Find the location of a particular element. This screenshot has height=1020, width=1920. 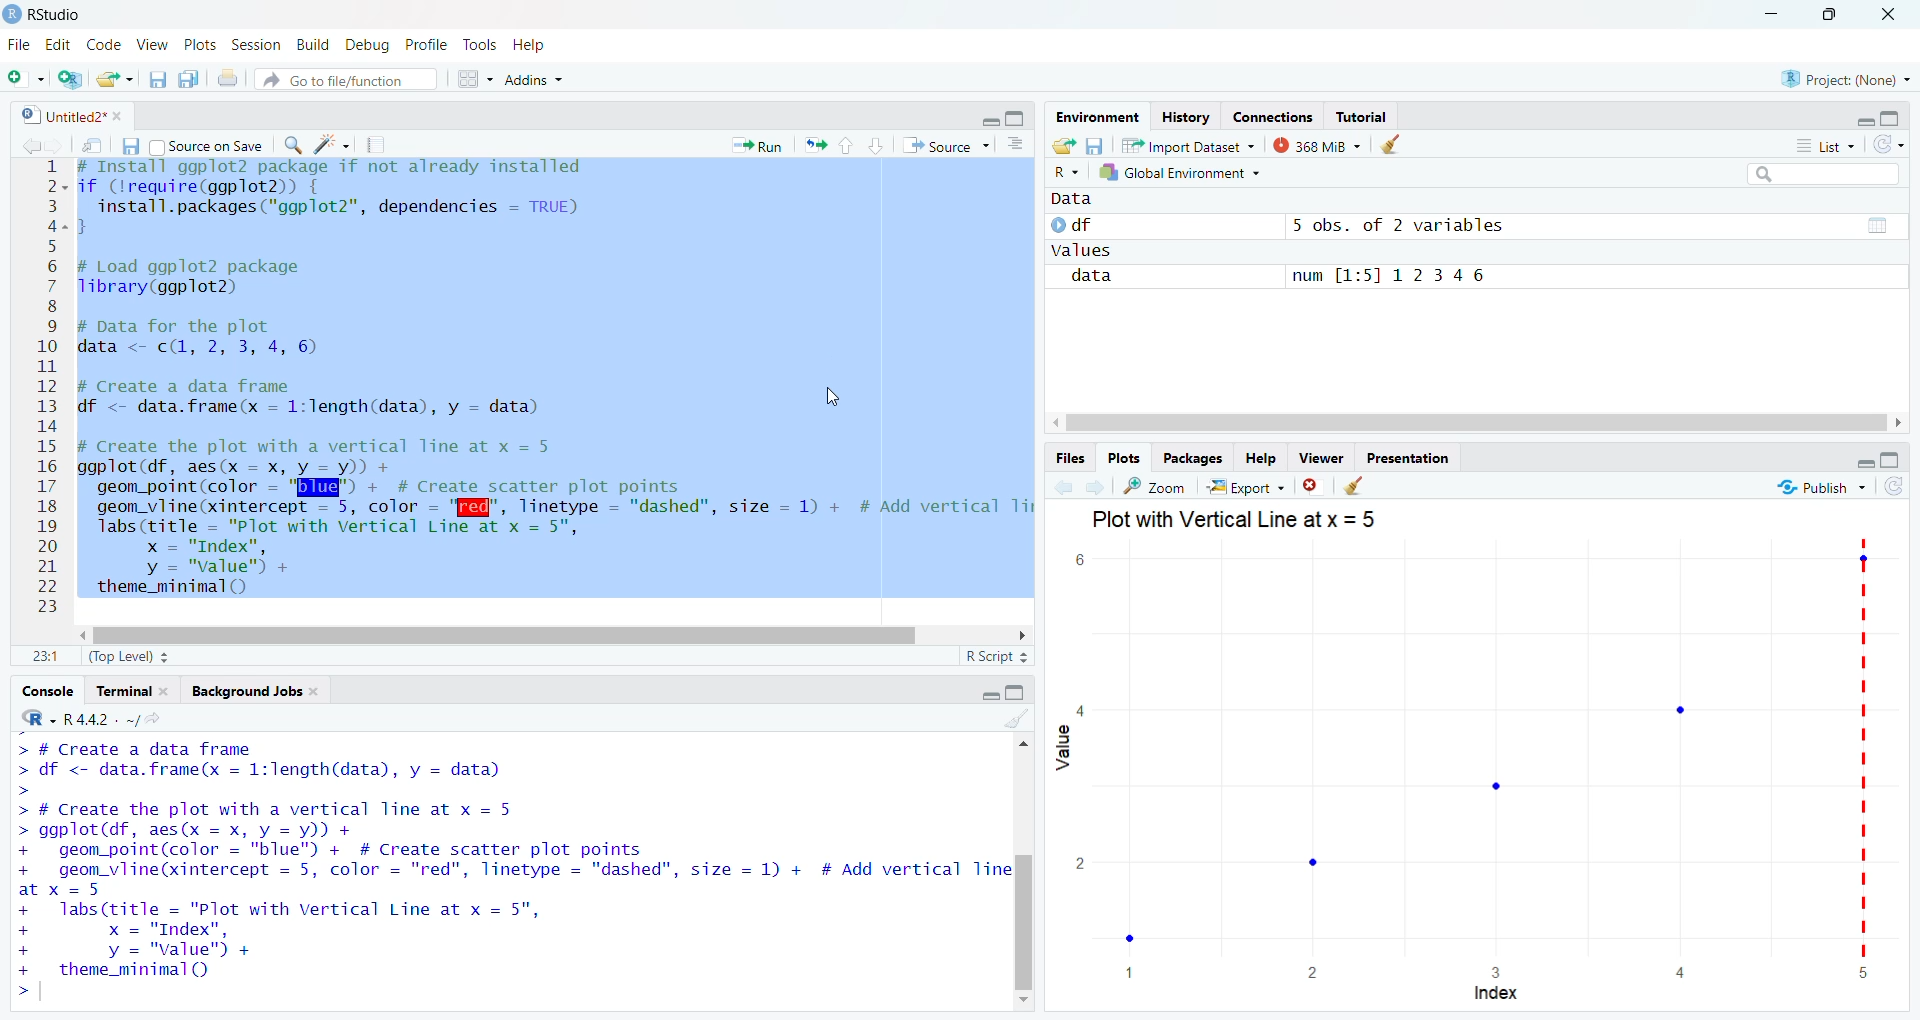

scroll bar is located at coordinates (532, 632).